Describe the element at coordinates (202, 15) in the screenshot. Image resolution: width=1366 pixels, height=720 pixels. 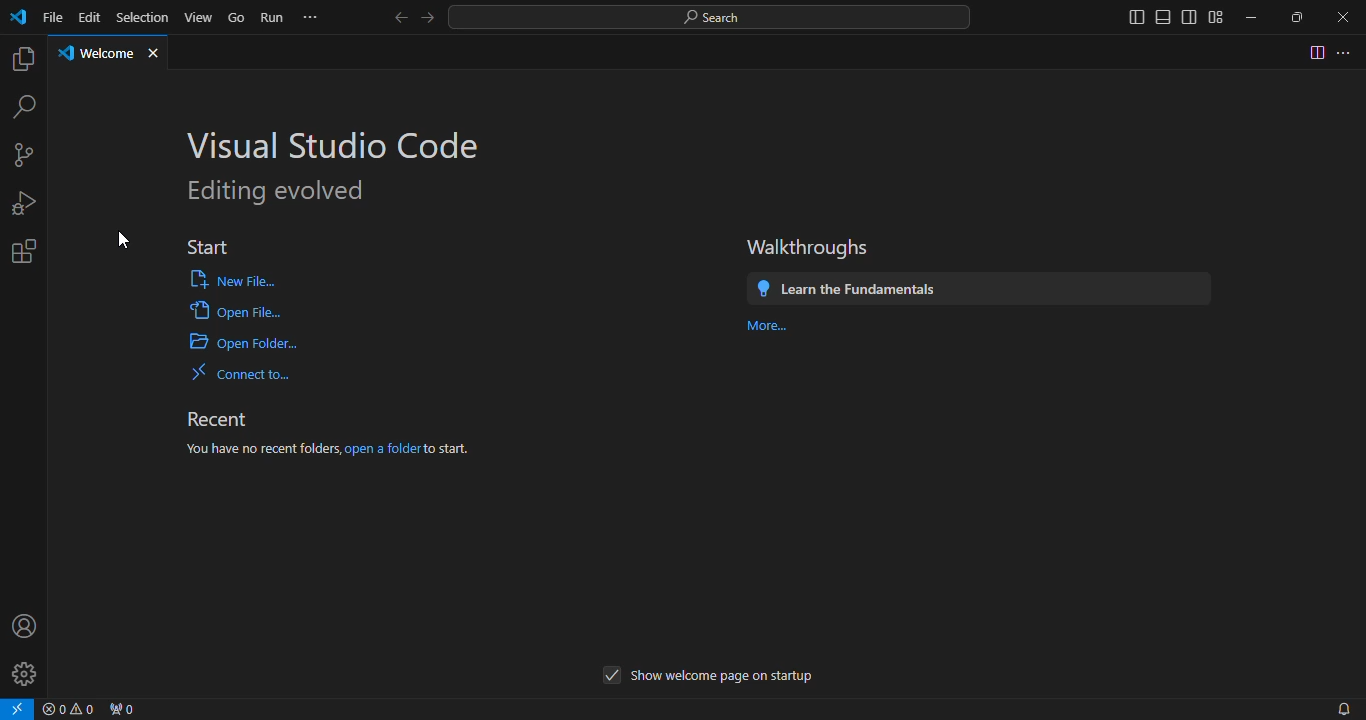
I see `View` at that location.